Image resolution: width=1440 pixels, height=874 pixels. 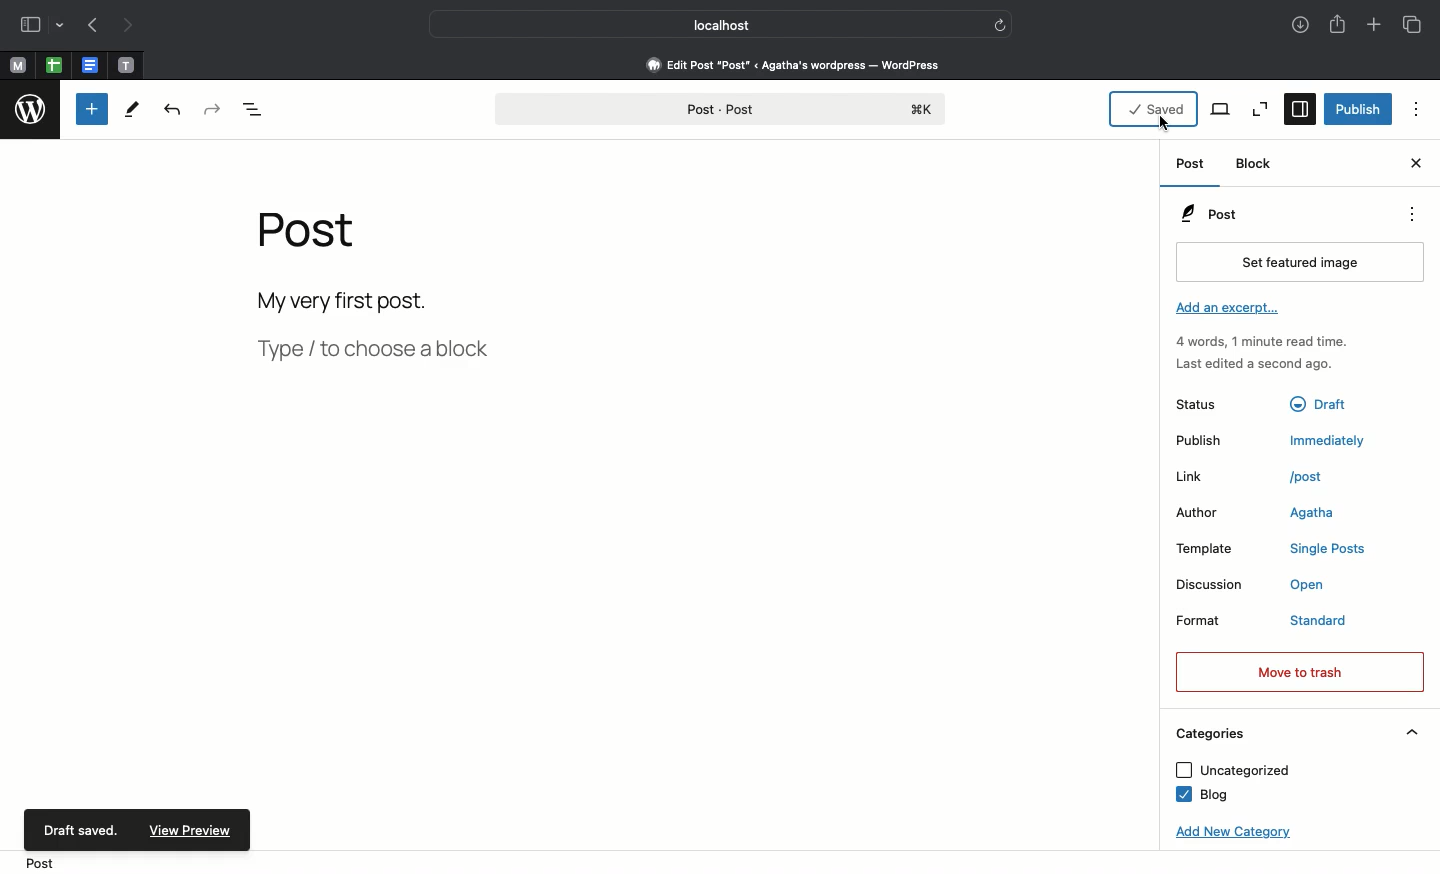 I want to click on My very first post. Type / to choose a block, so click(x=381, y=331).